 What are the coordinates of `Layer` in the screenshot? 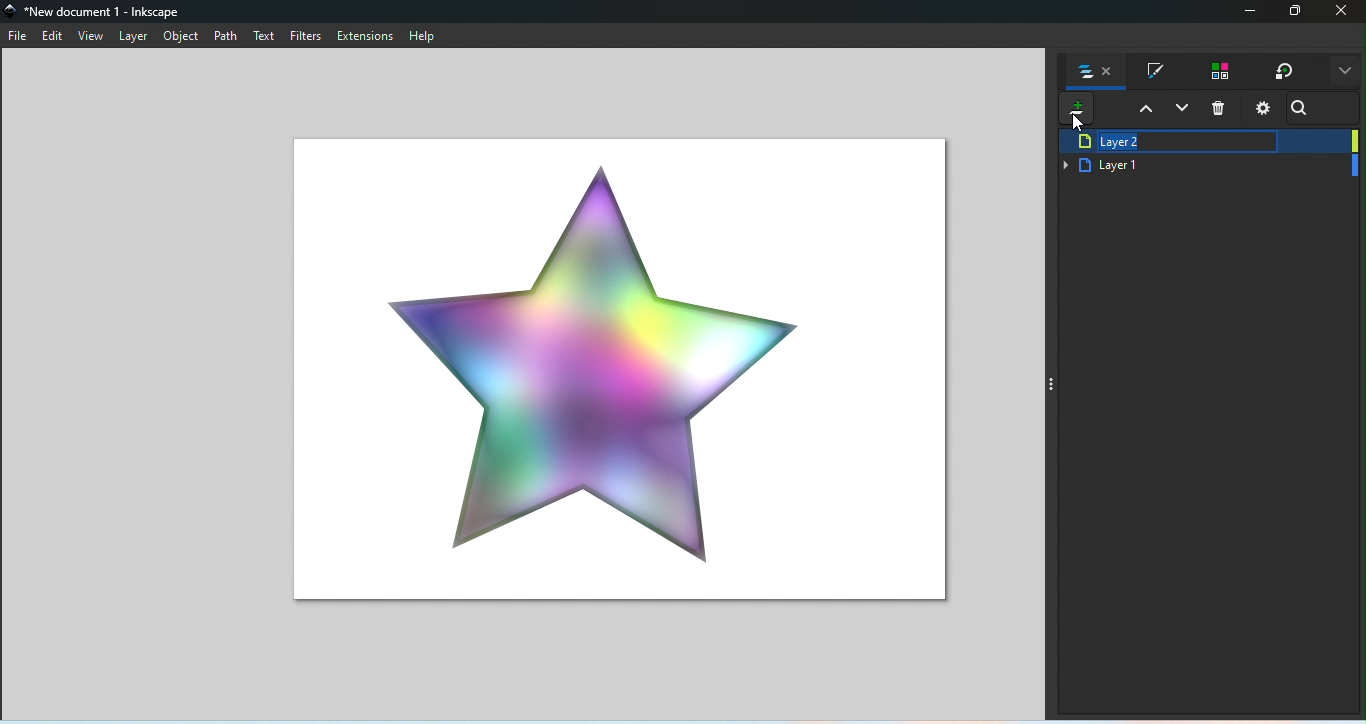 It's located at (137, 36).